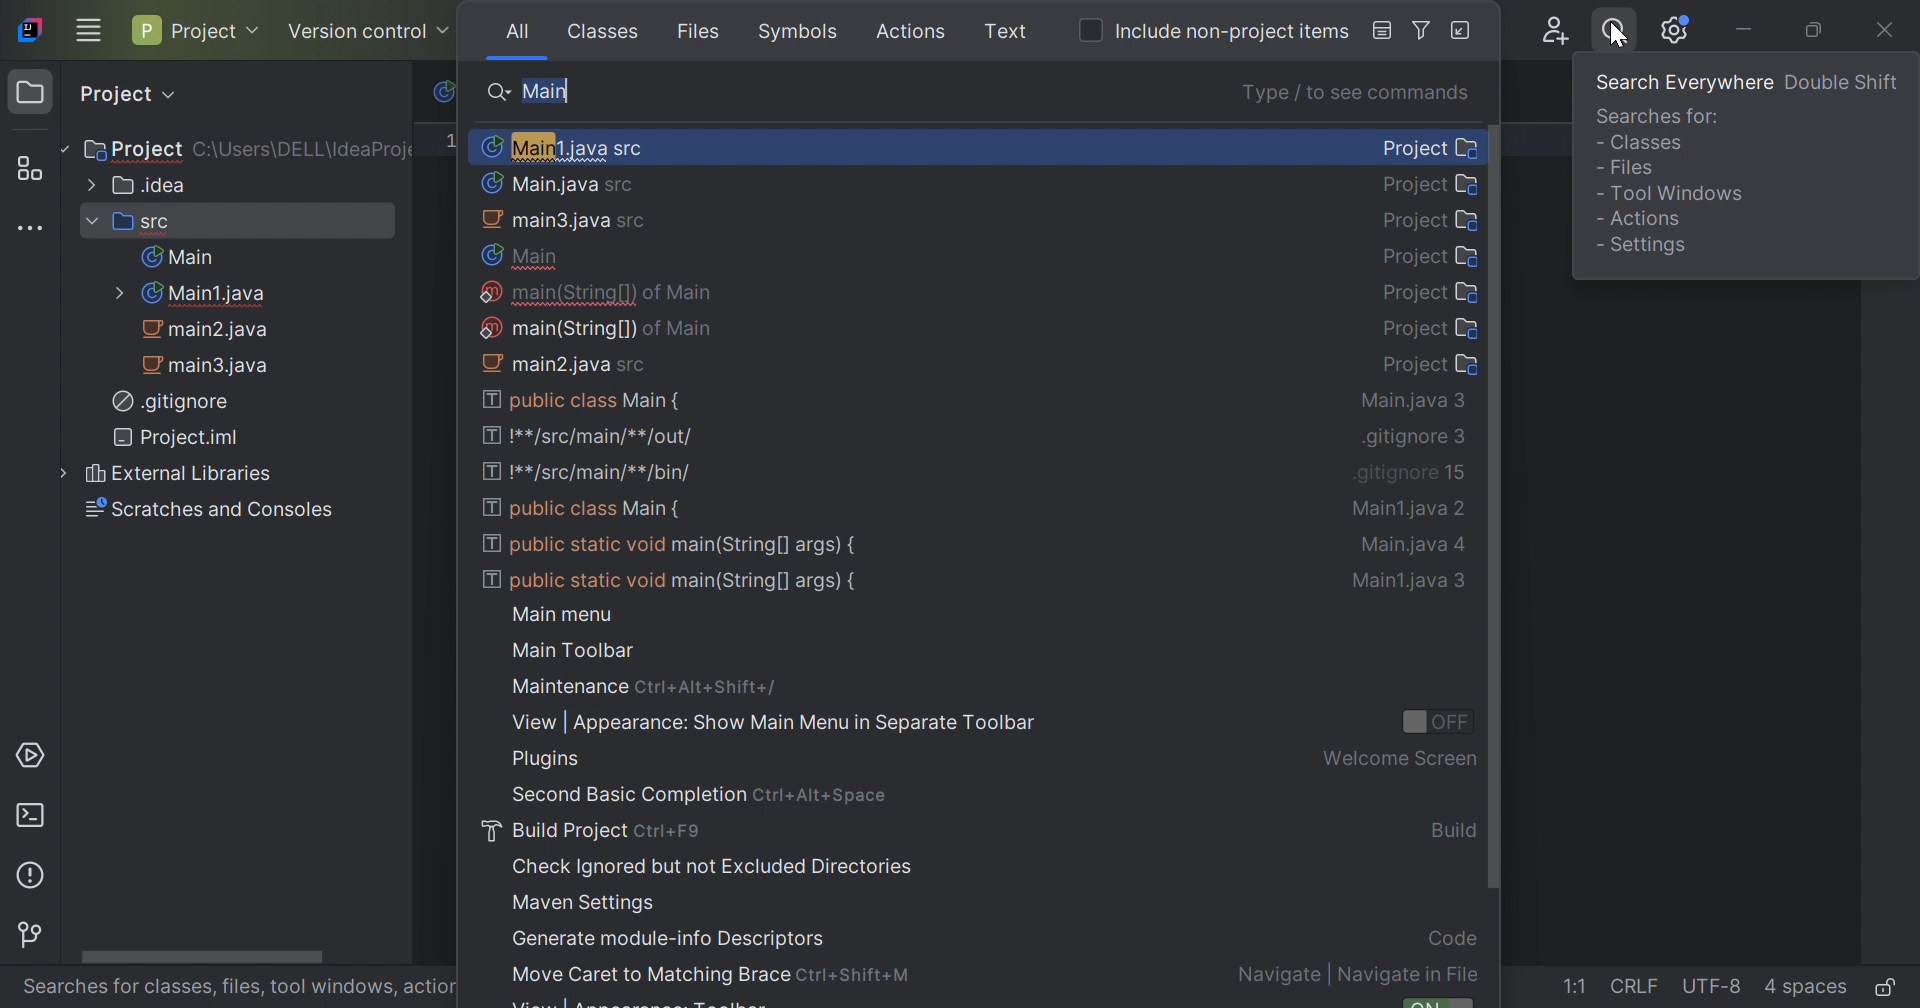  Describe the element at coordinates (516, 29) in the screenshot. I see `All` at that location.